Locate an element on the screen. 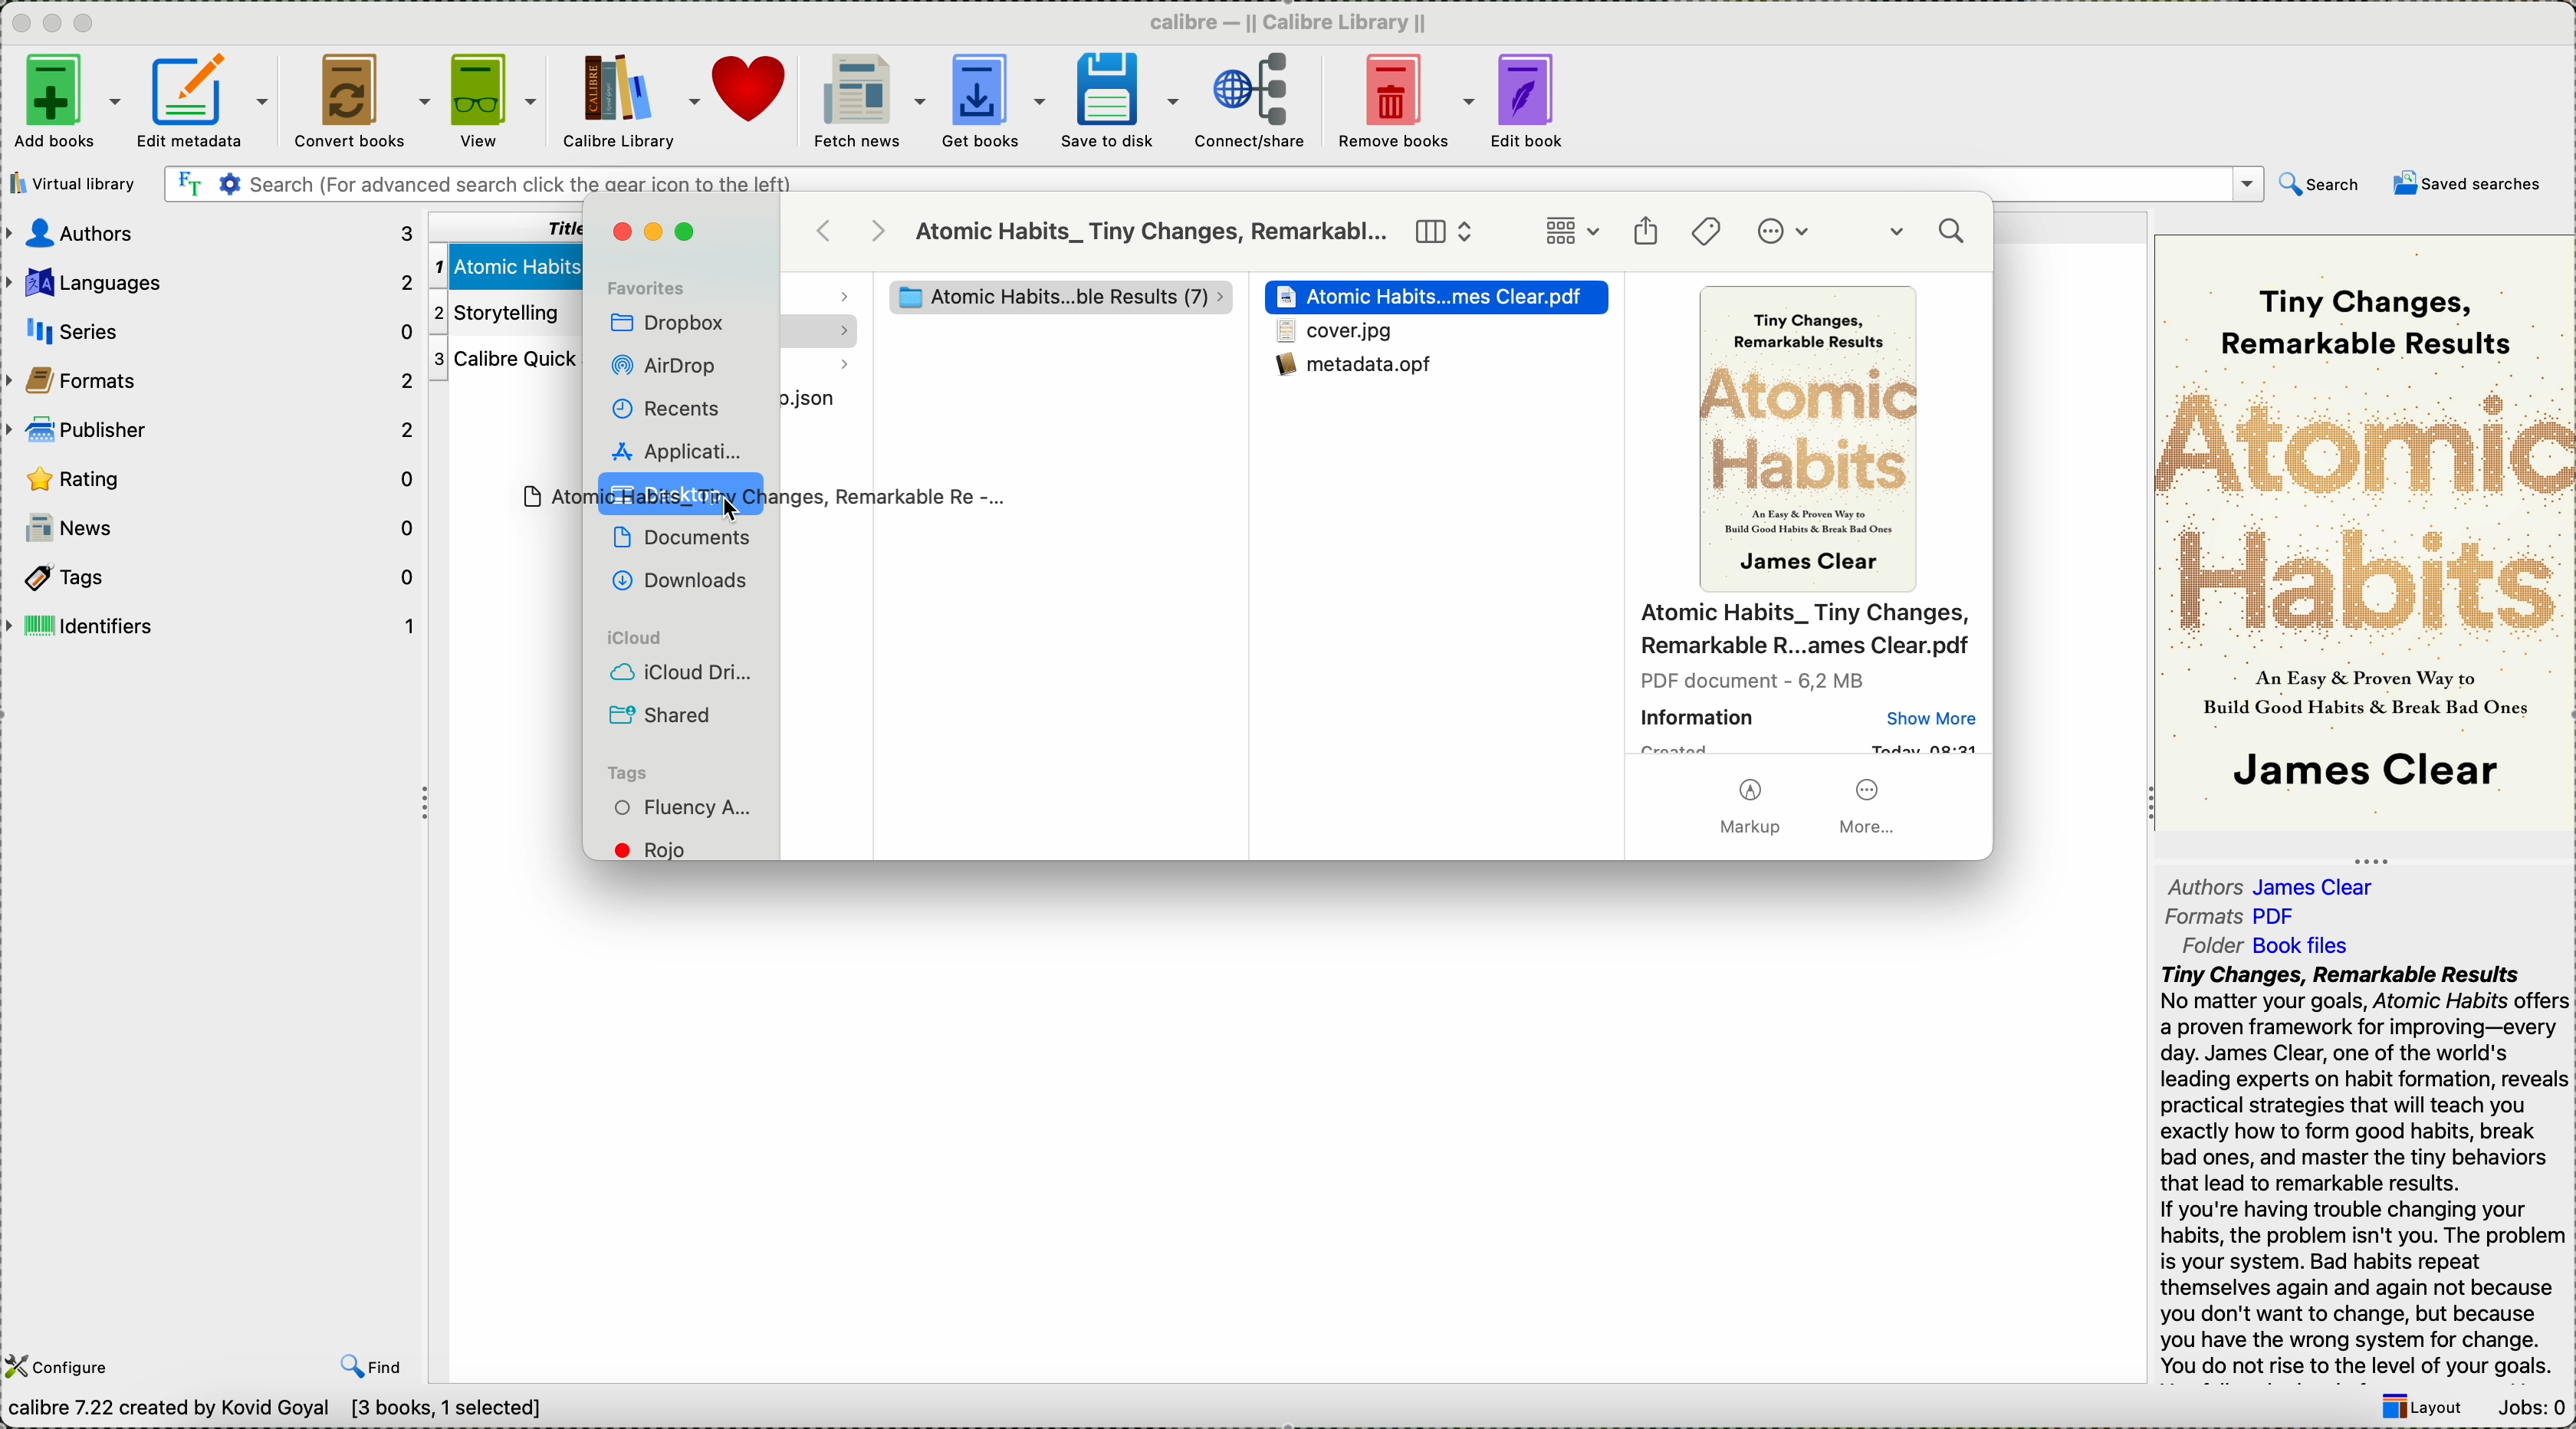  summary is located at coordinates (2363, 1172).